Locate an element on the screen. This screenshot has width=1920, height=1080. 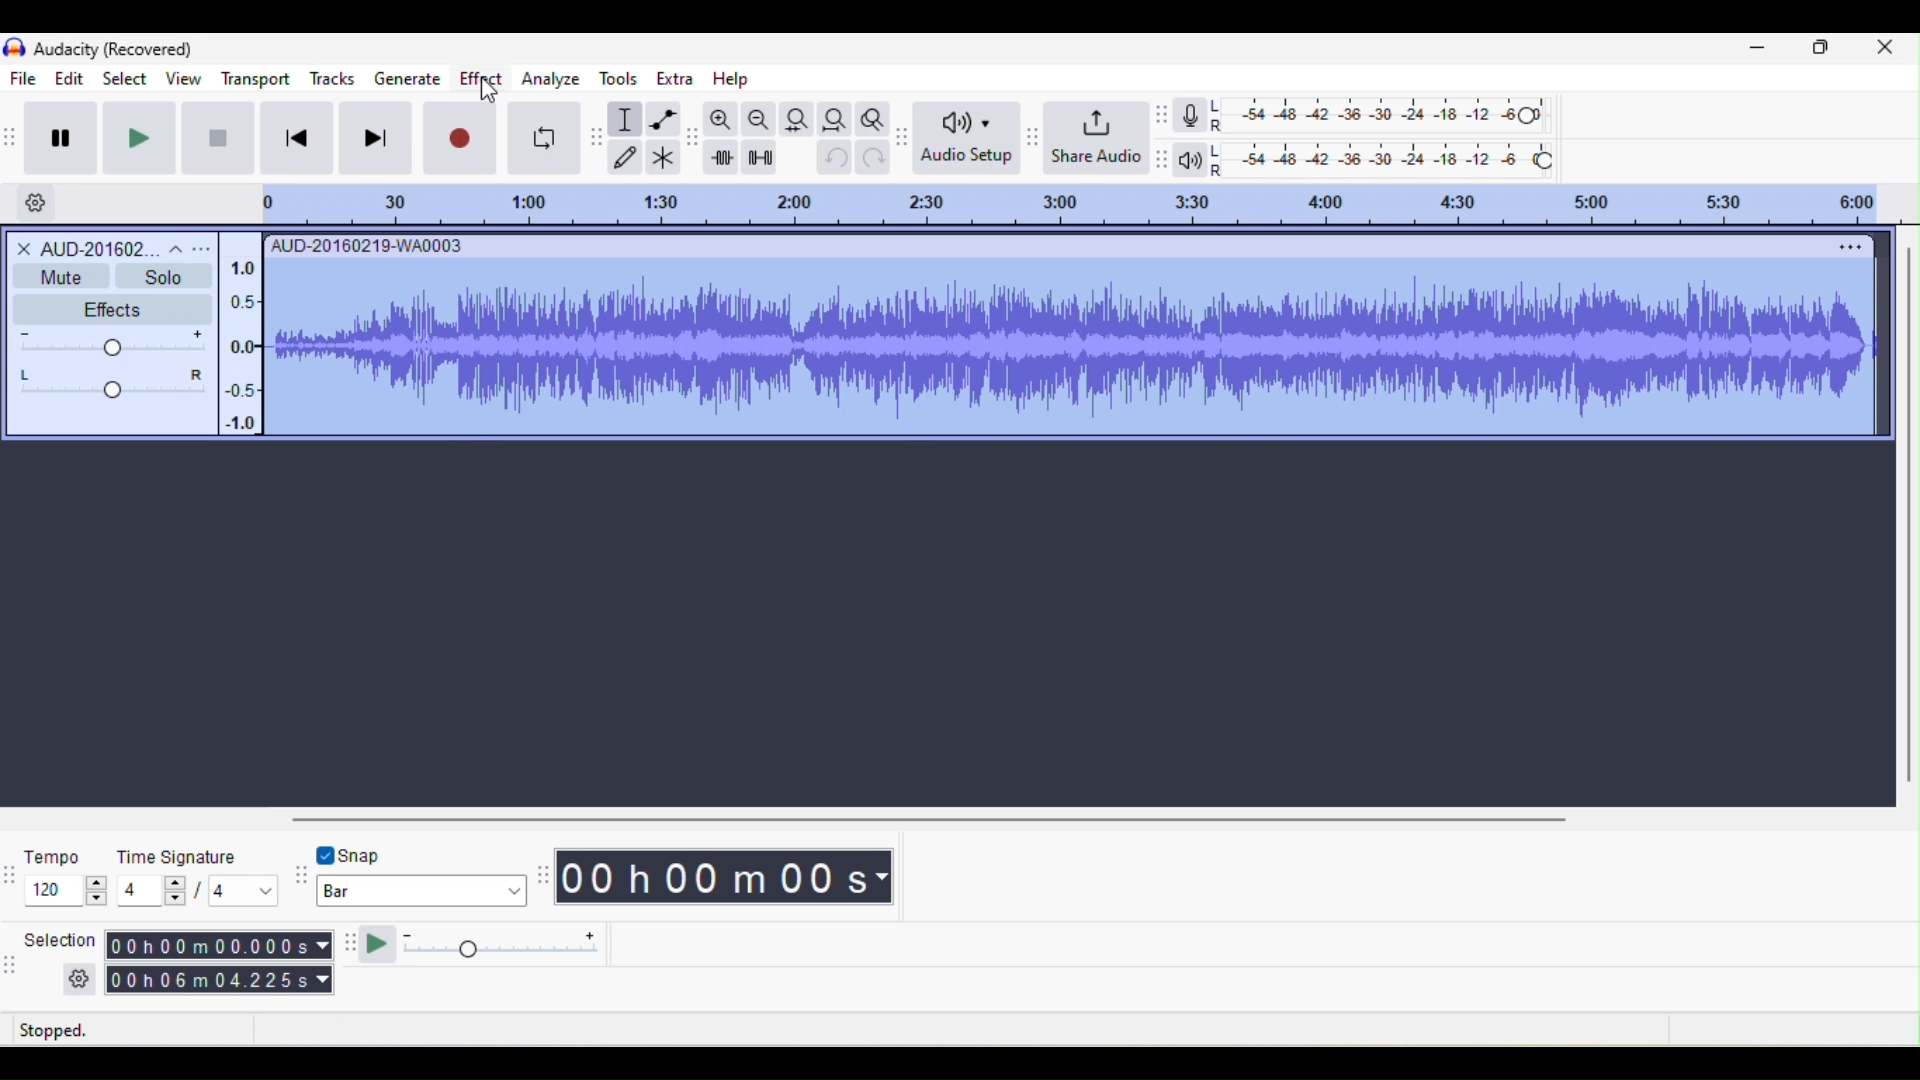
solo is located at coordinates (163, 276).